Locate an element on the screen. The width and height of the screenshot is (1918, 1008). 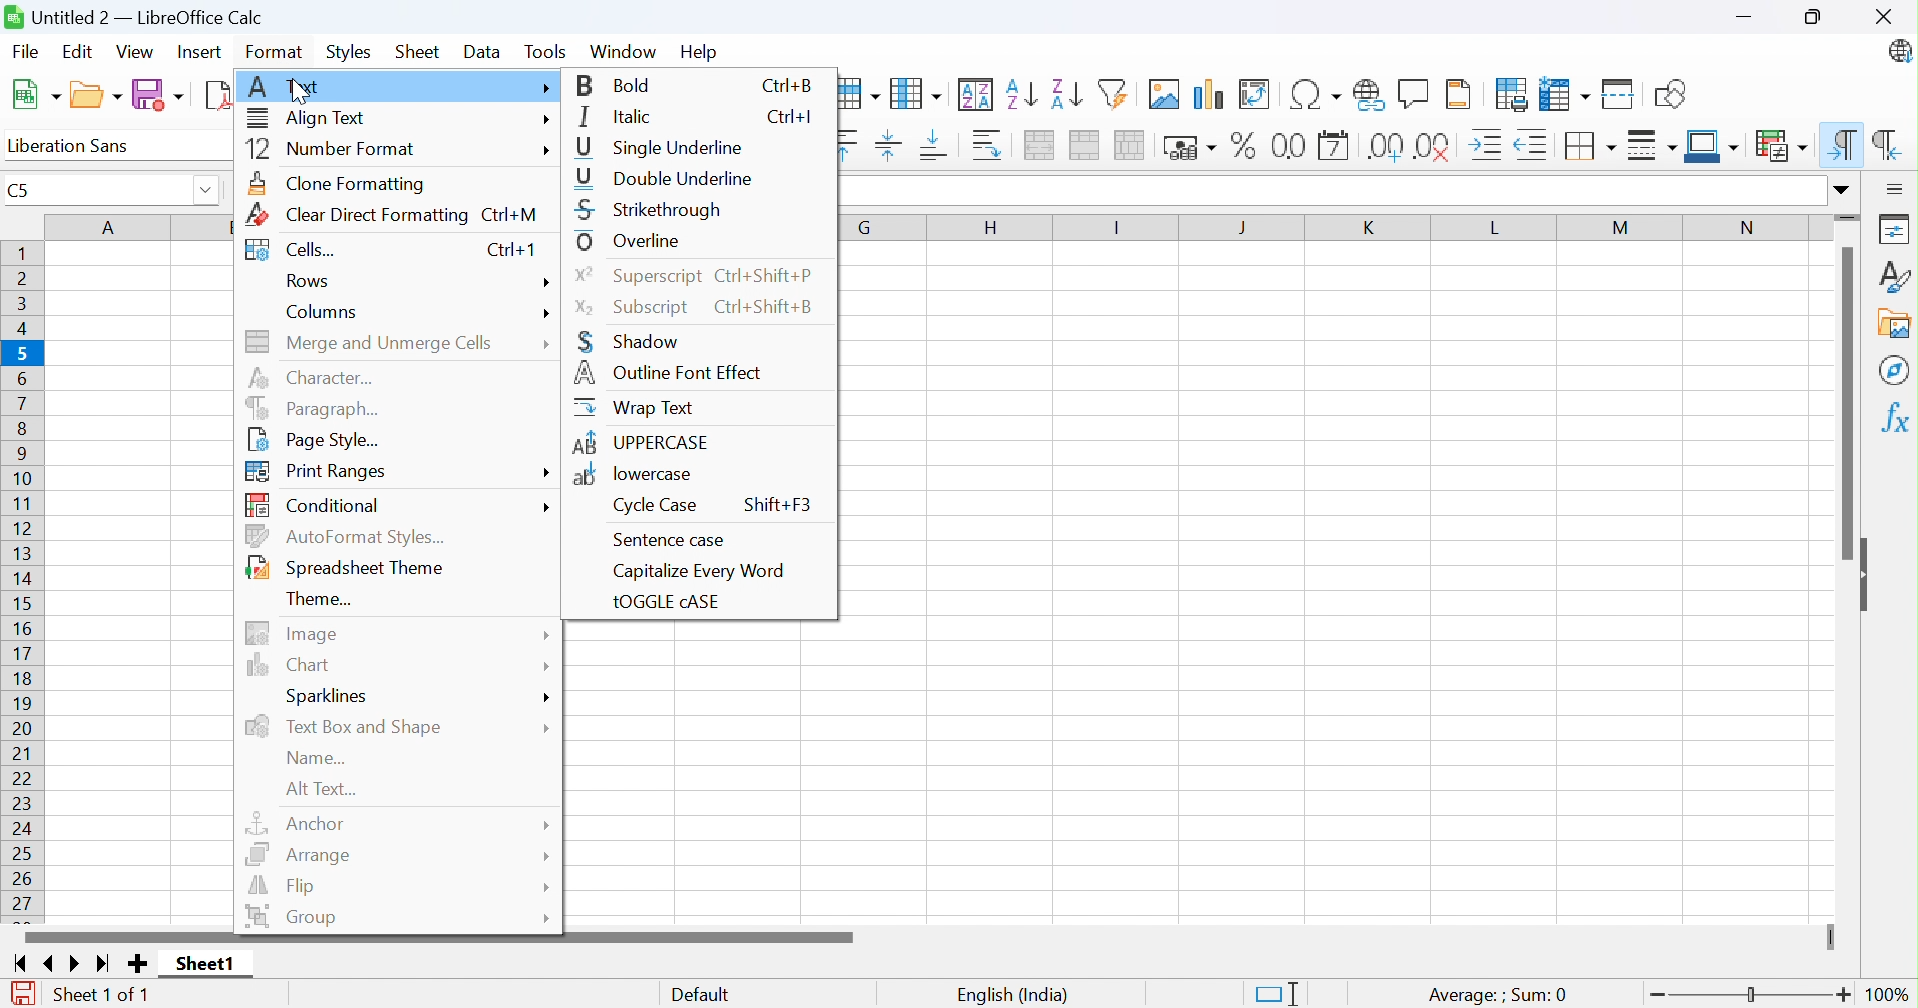
Chart is located at coordinates (290, 666).